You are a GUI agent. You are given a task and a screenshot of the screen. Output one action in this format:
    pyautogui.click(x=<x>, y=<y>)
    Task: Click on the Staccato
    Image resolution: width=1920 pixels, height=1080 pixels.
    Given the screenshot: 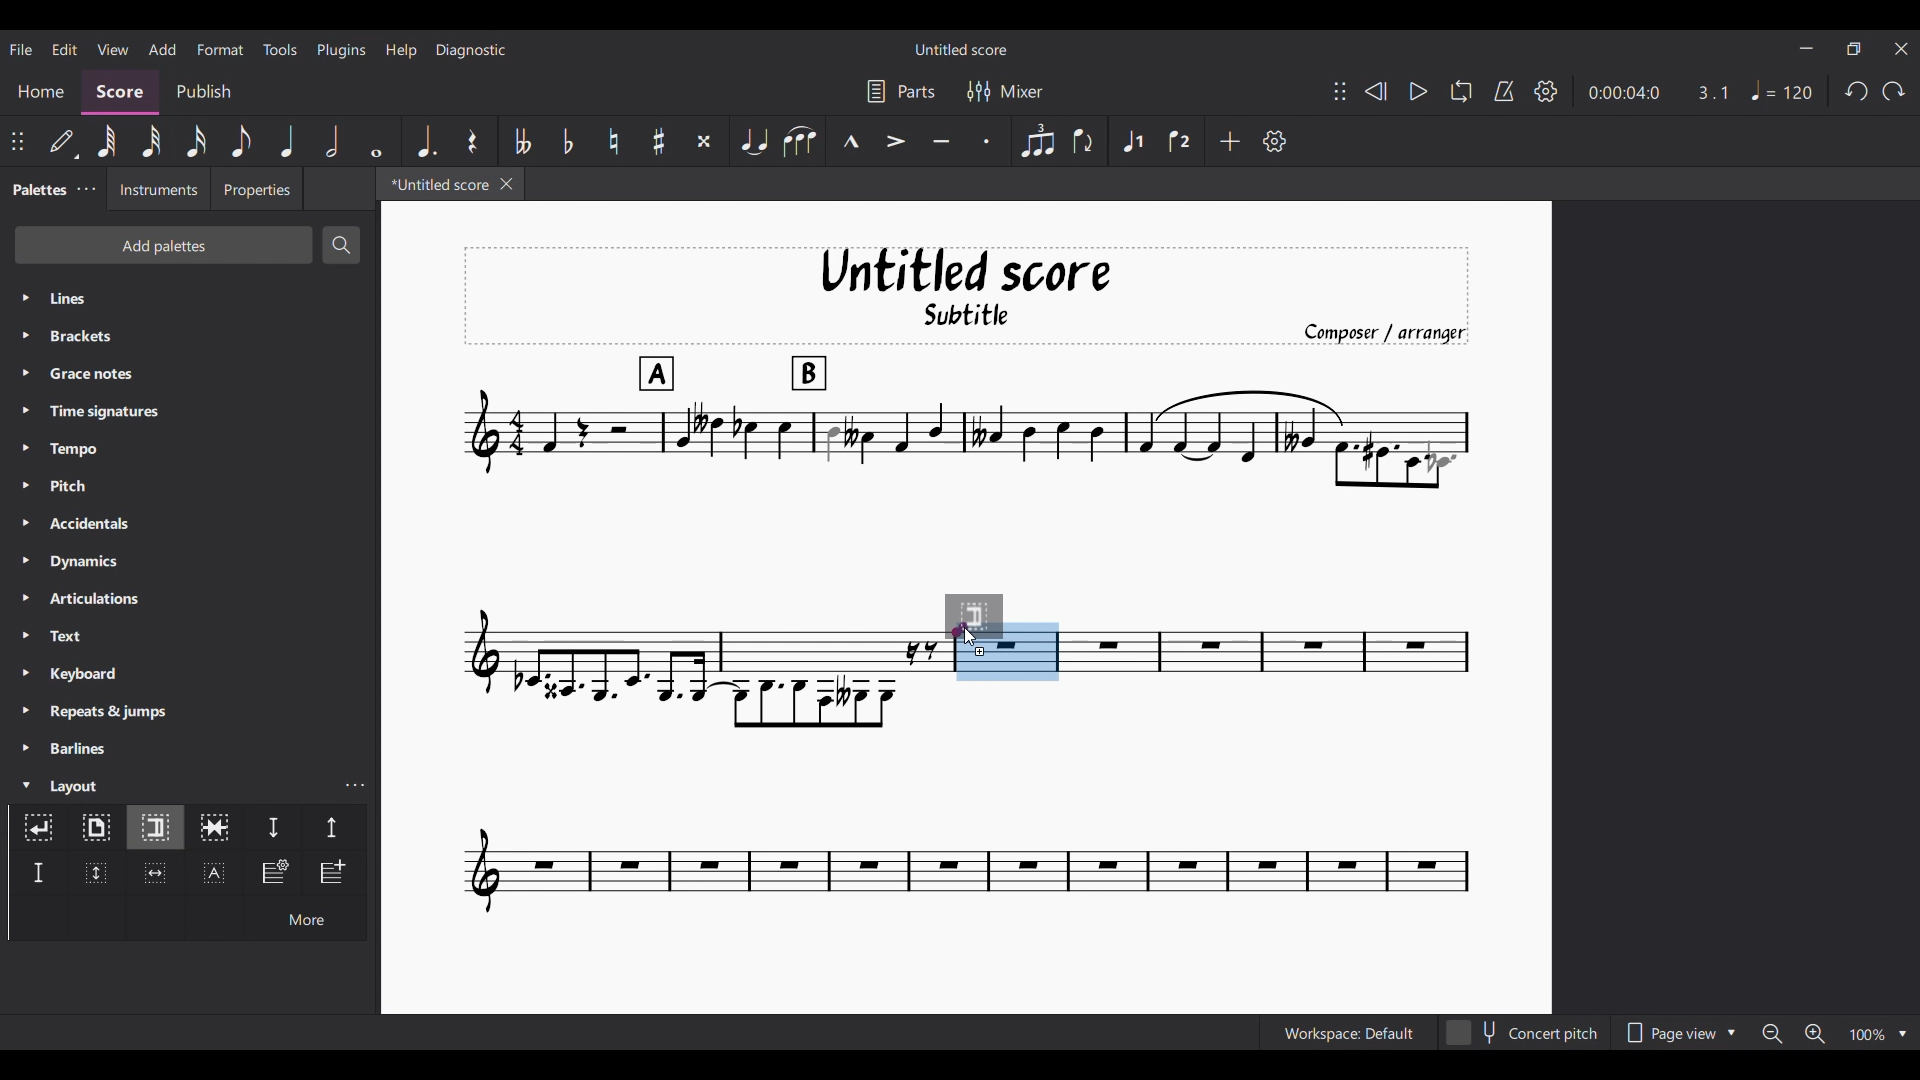 What is the action you would take?
    pyautogui.click(x=987, y=141)
    